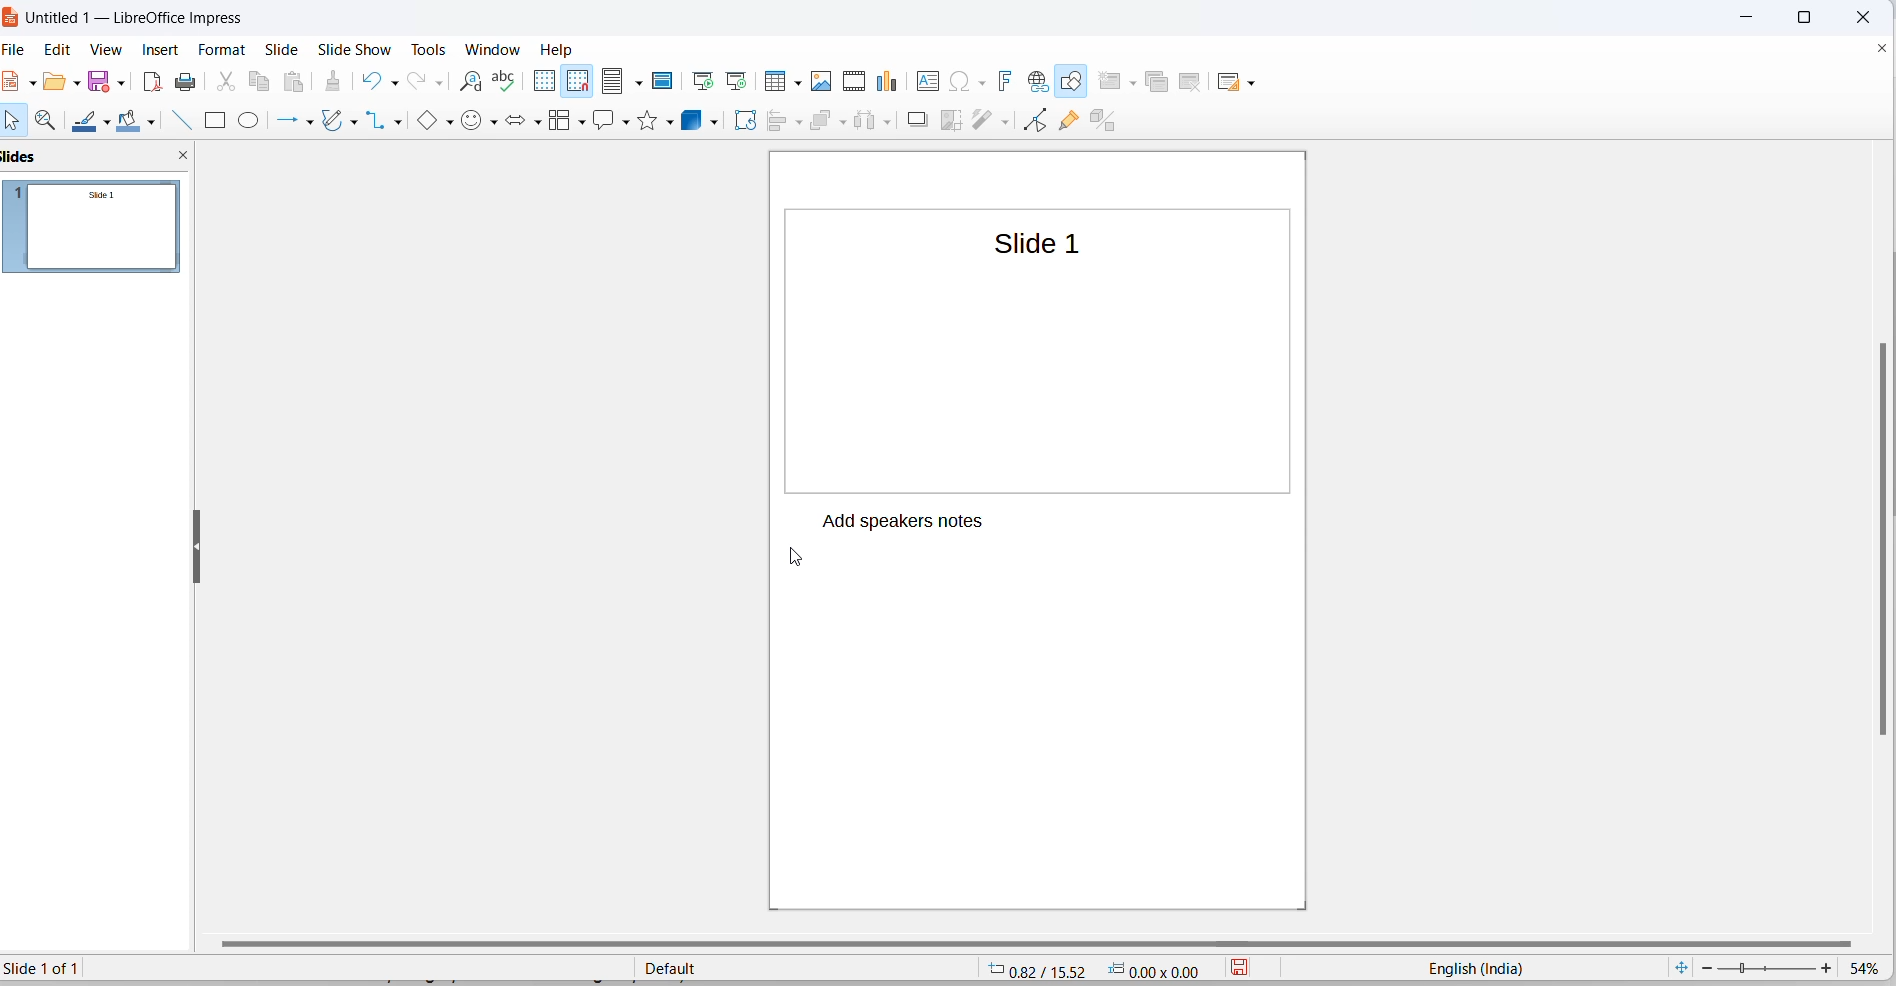  I want to click on line color options, so click(110, 121).